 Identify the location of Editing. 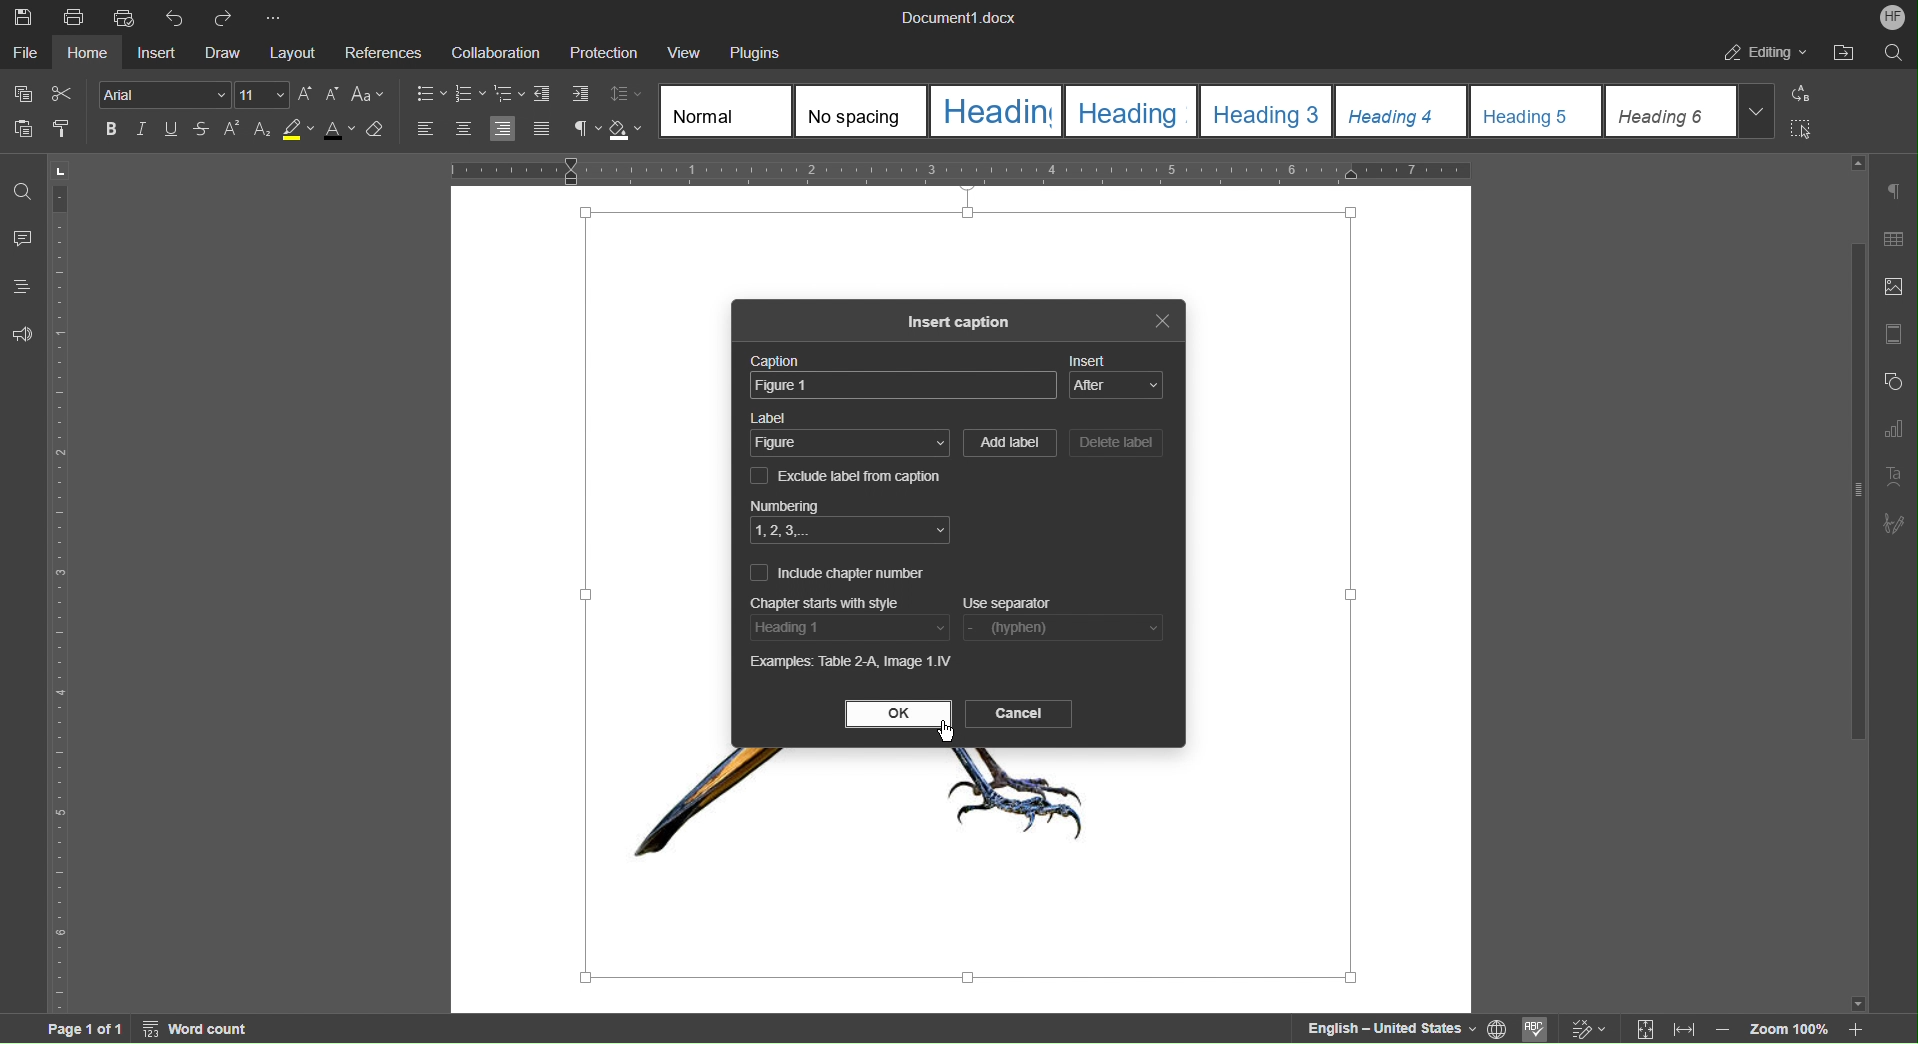
(1764, 52).